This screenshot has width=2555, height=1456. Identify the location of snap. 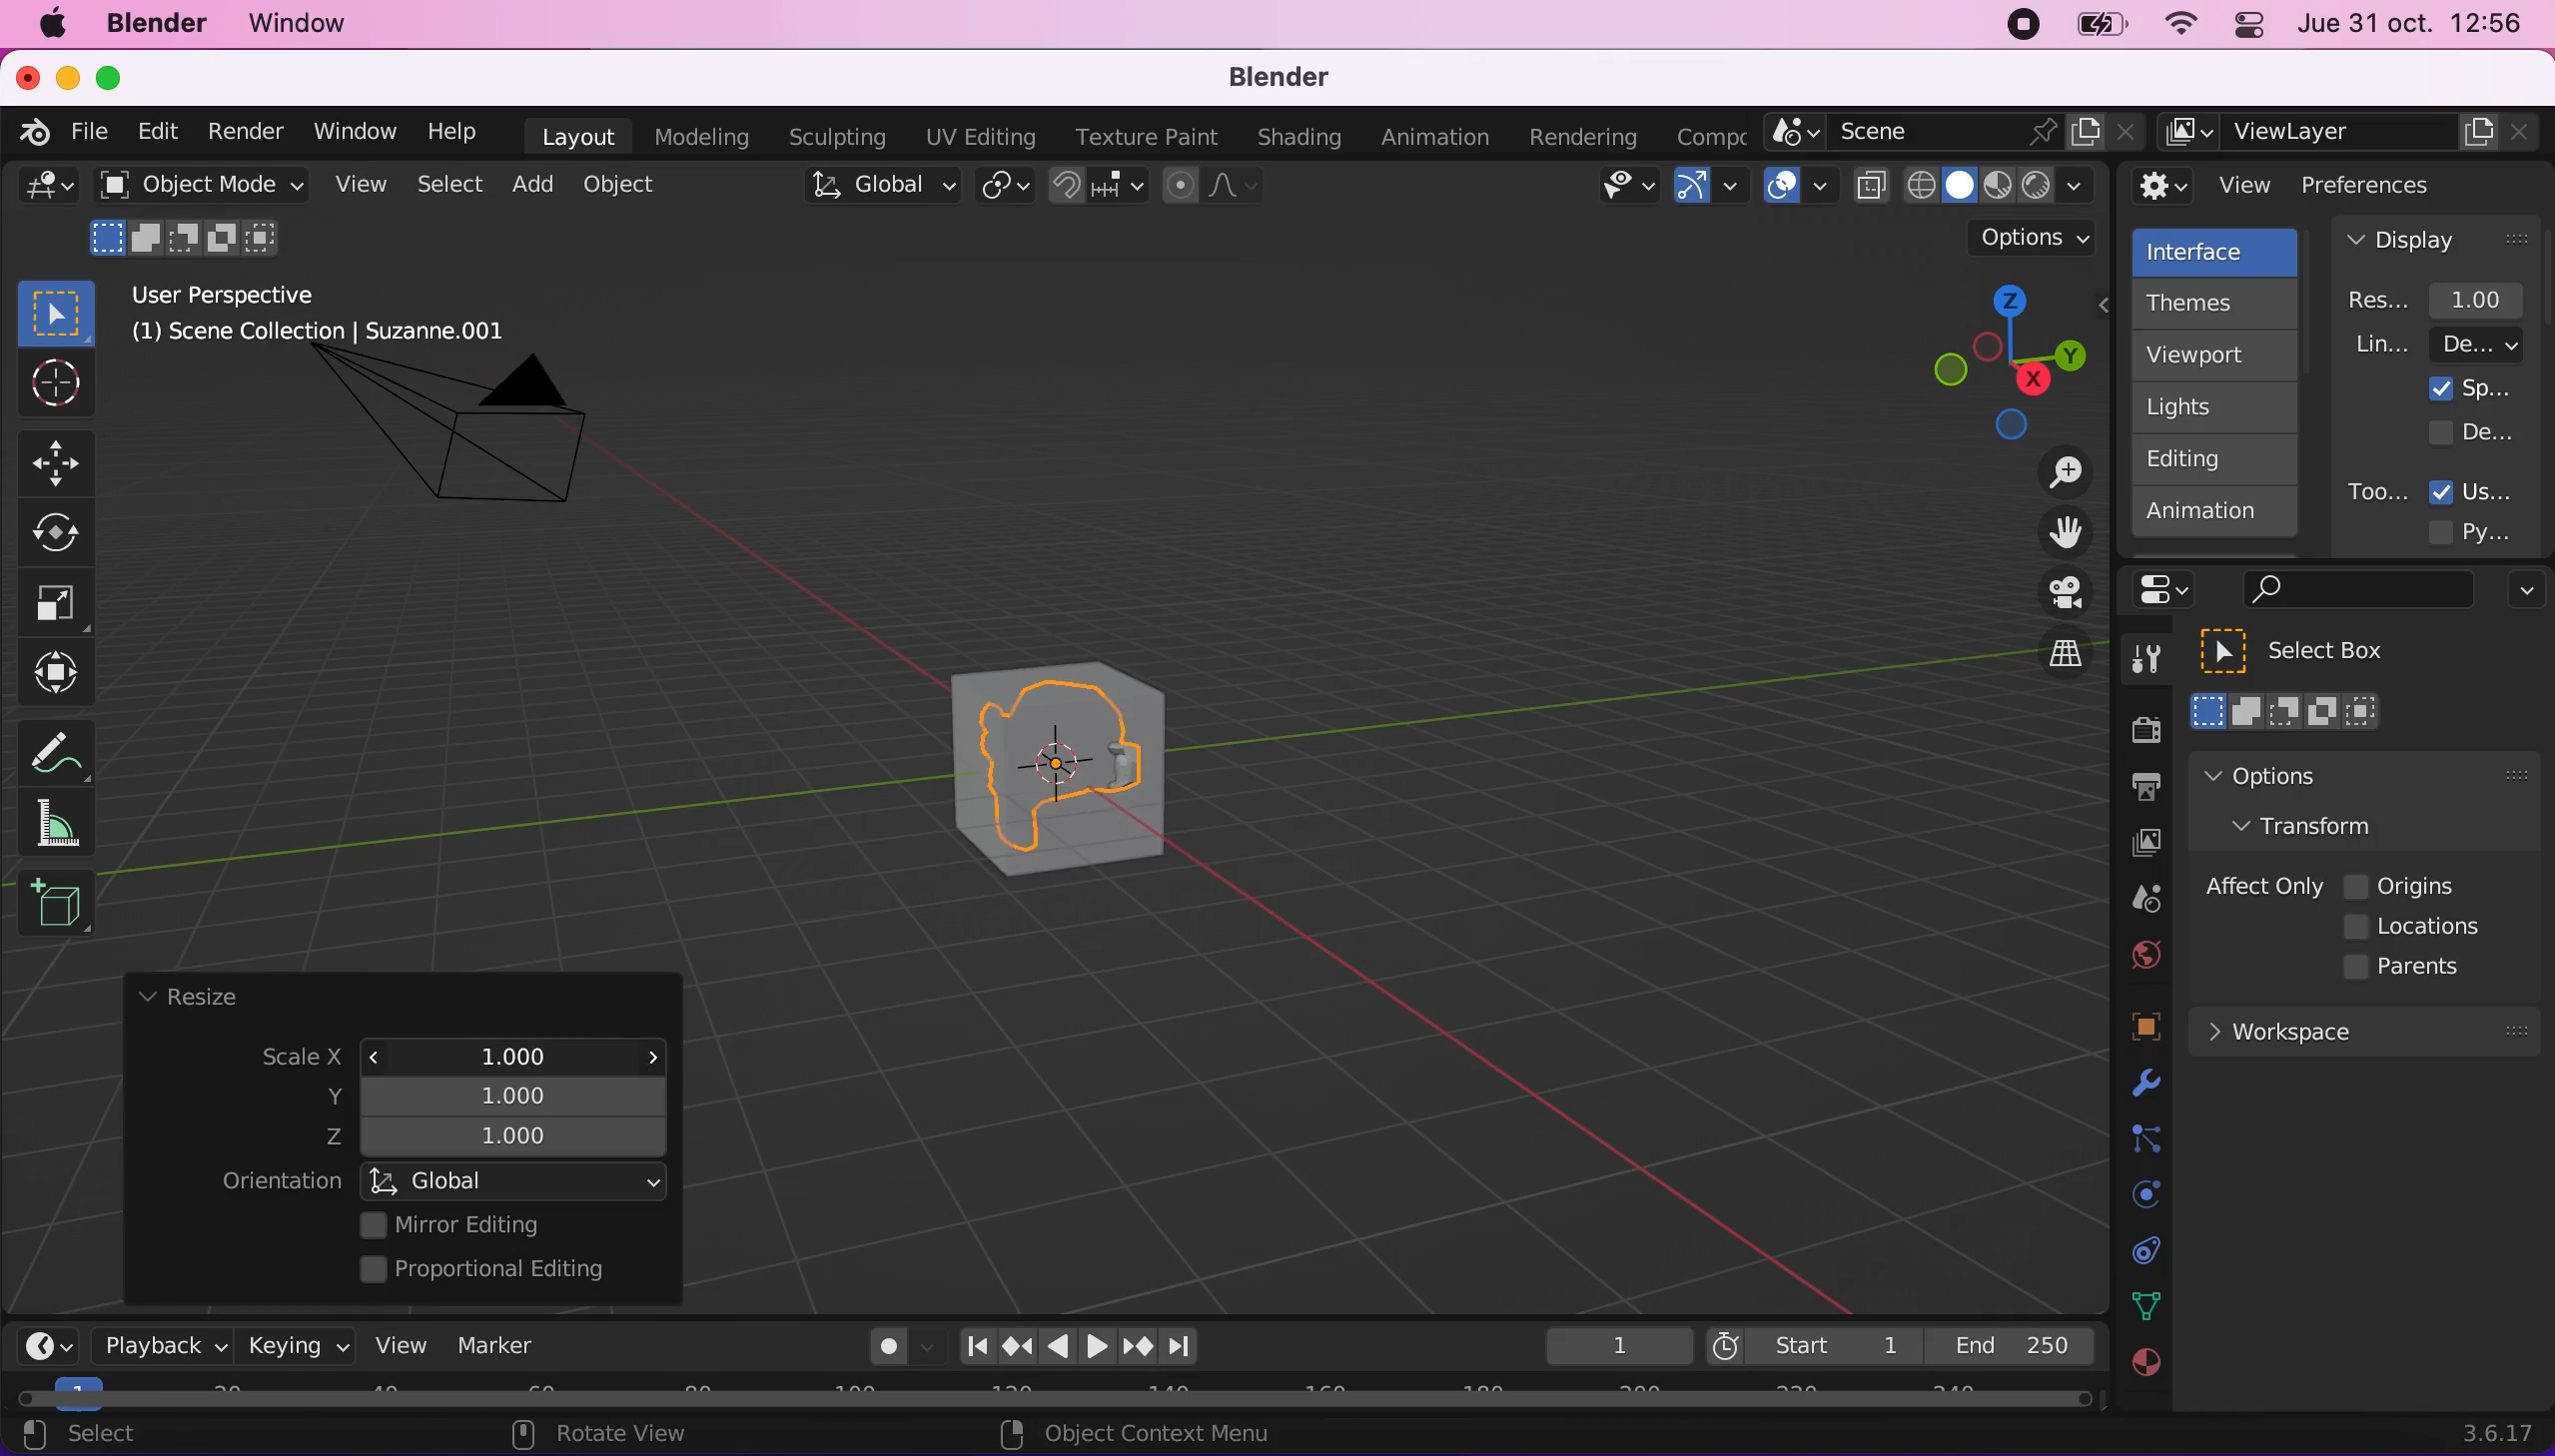
(1100, 186).